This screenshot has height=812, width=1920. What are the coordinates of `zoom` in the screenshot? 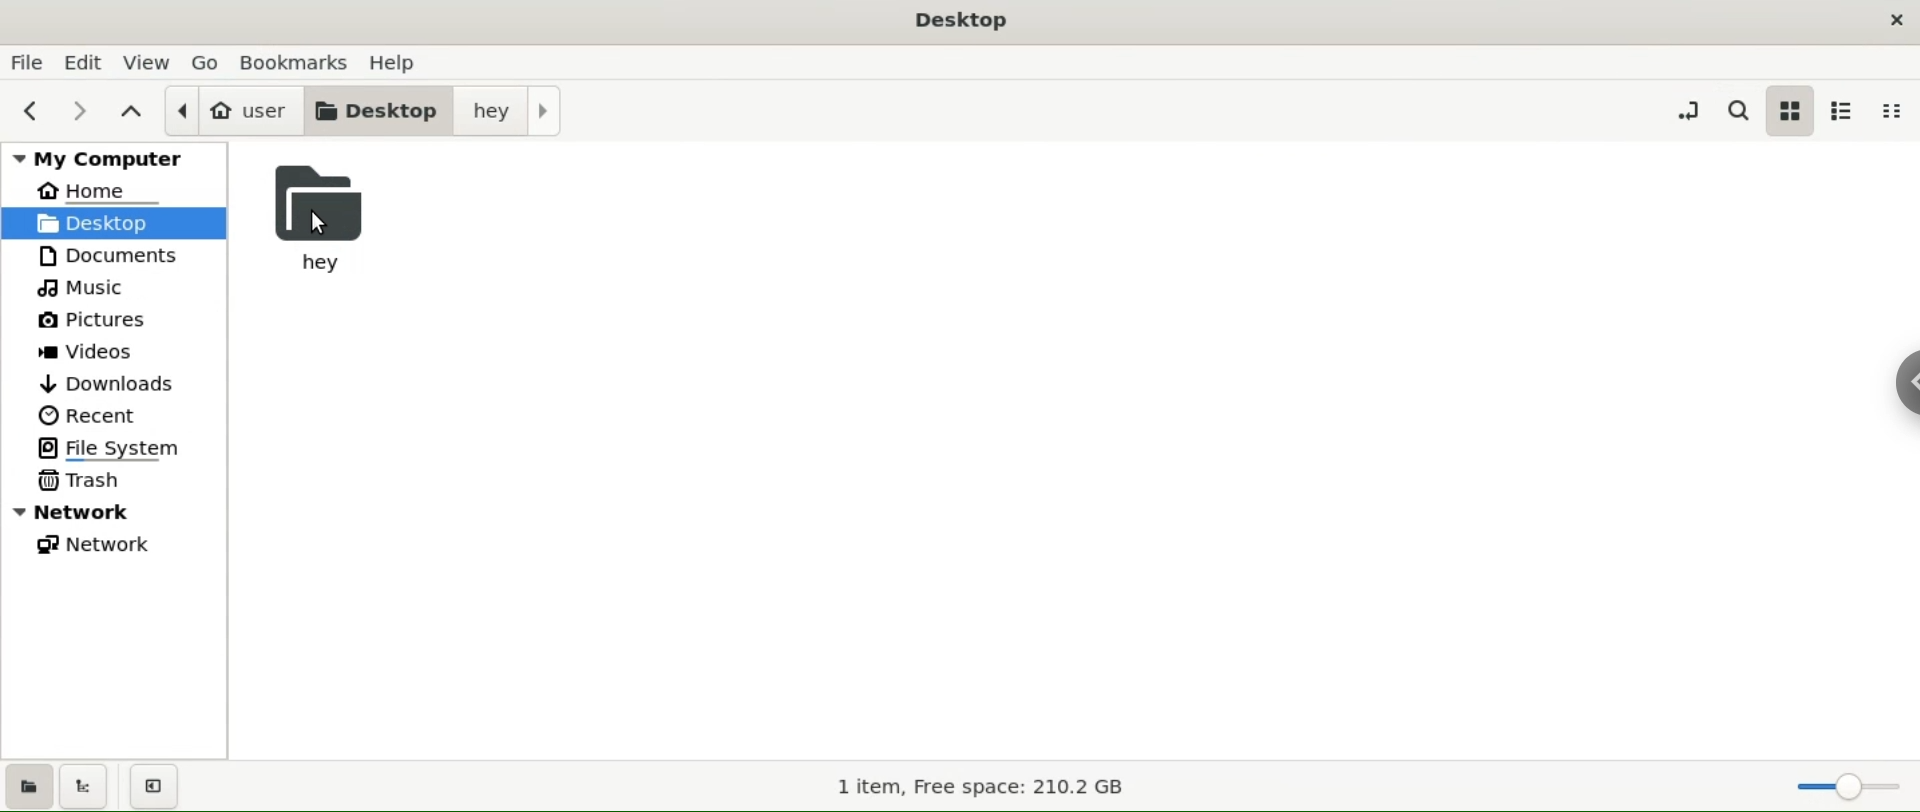 It's located at (1852, 788).